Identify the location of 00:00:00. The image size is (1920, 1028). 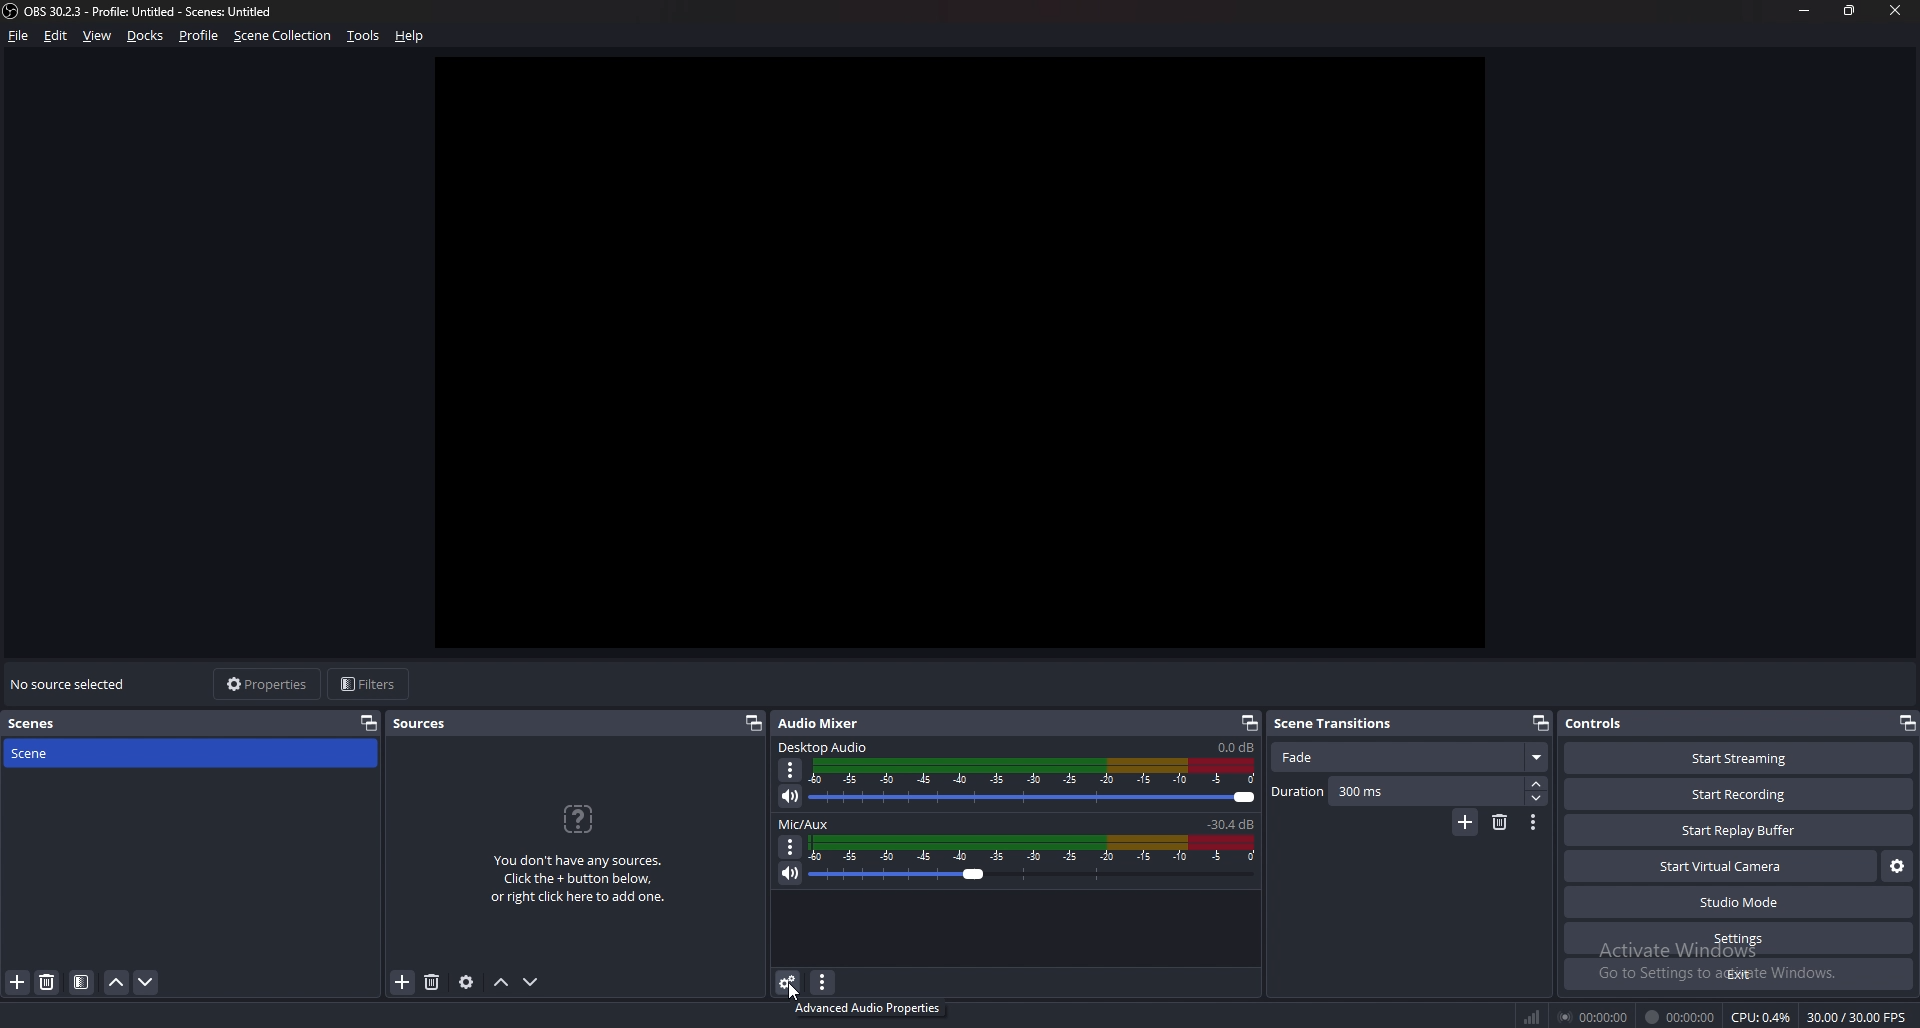
(1679, 1018).